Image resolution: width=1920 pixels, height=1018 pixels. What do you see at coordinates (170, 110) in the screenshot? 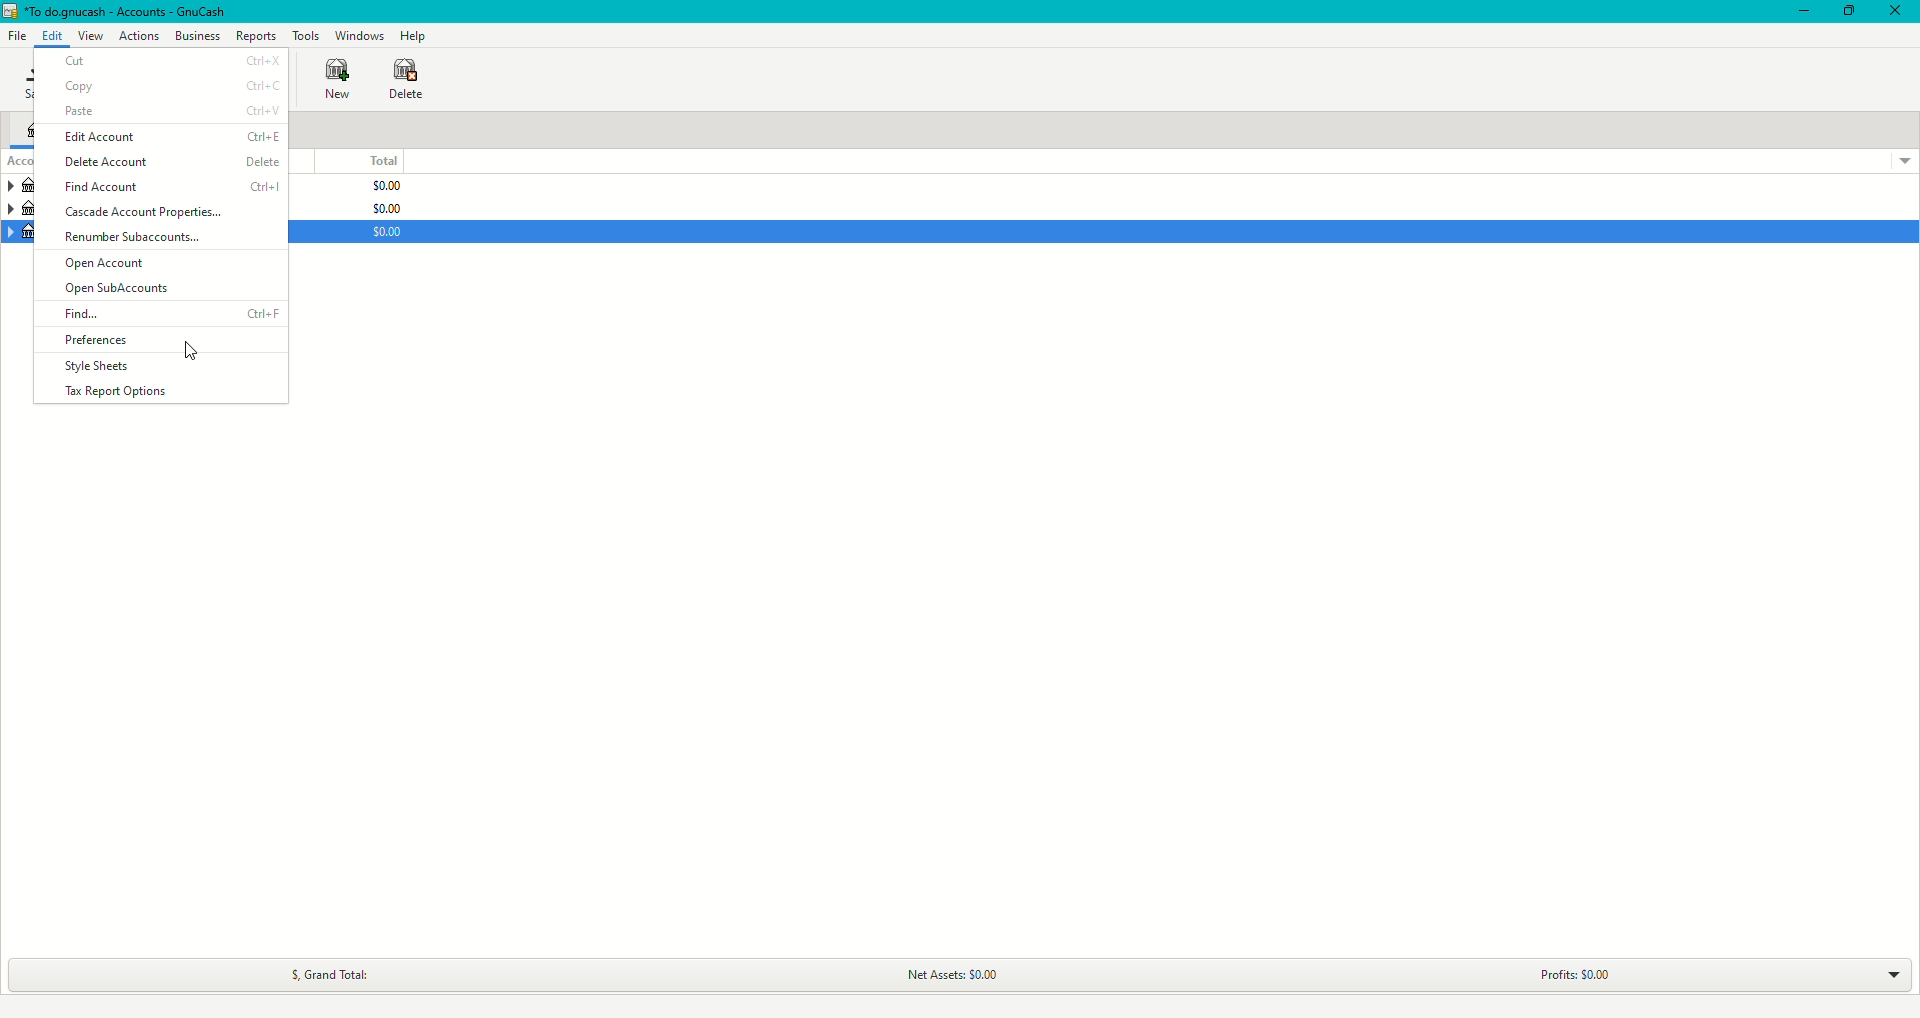
I see `Paste` at bounding box center [170, 110].